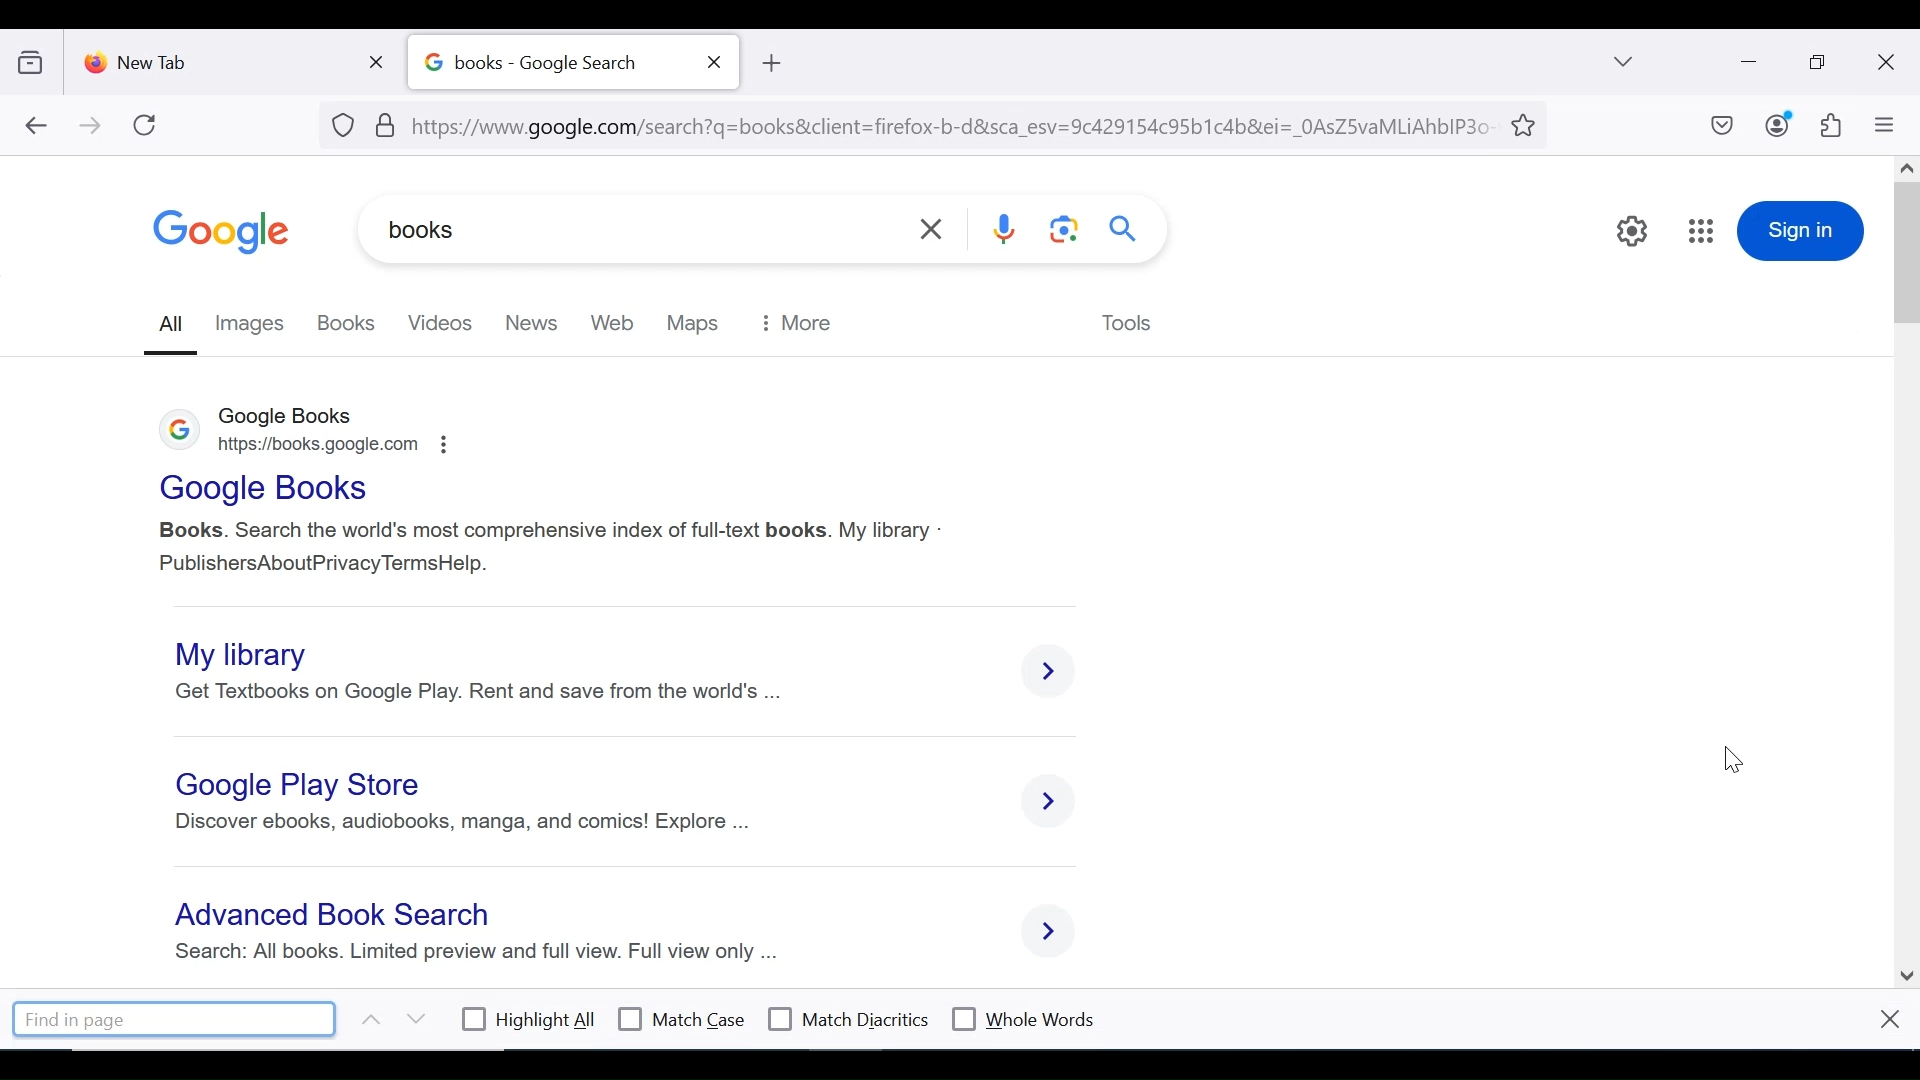  Describe the element at coordinates (551, 63) in the screenshot. I see `books - Google Search` at that location.